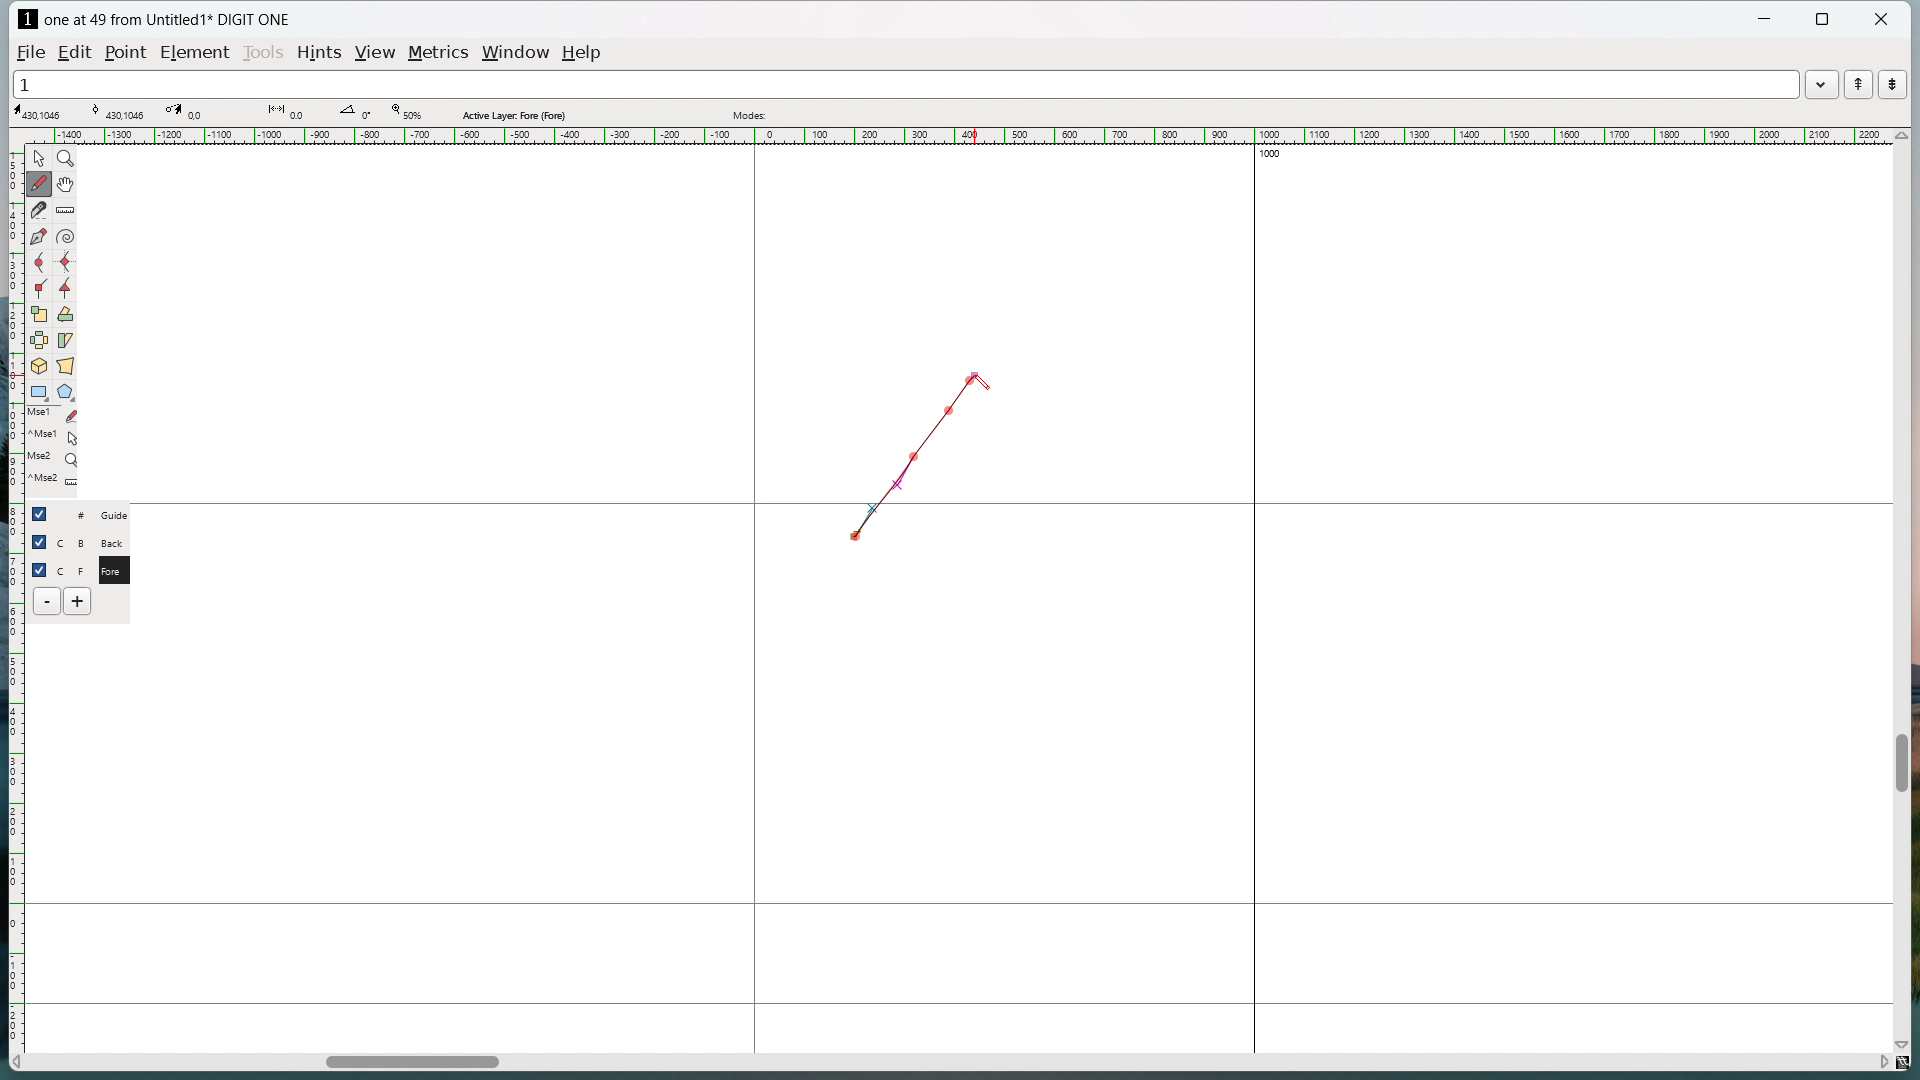 This screenshot has width=1920, height=1080. I want to click on add a curve point always either vertical or horizontal, so click(65, 263).